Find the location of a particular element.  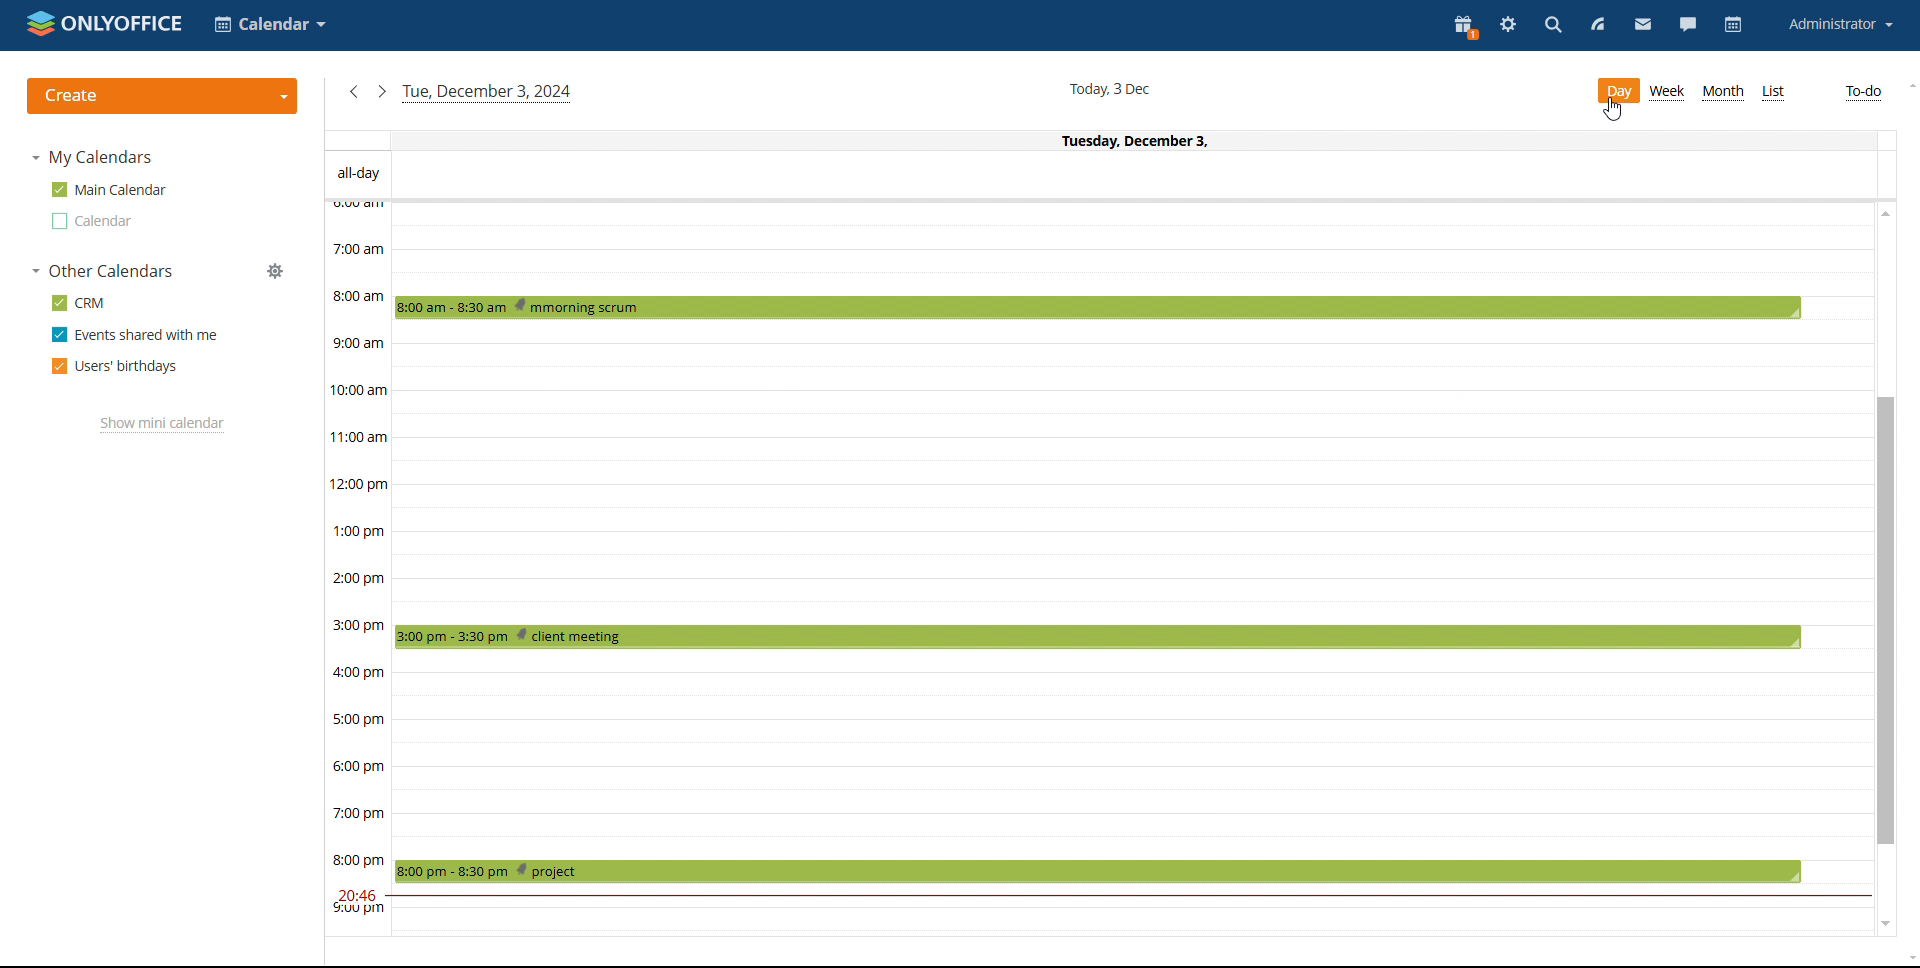

list view is located at coordinates (1775, 93).